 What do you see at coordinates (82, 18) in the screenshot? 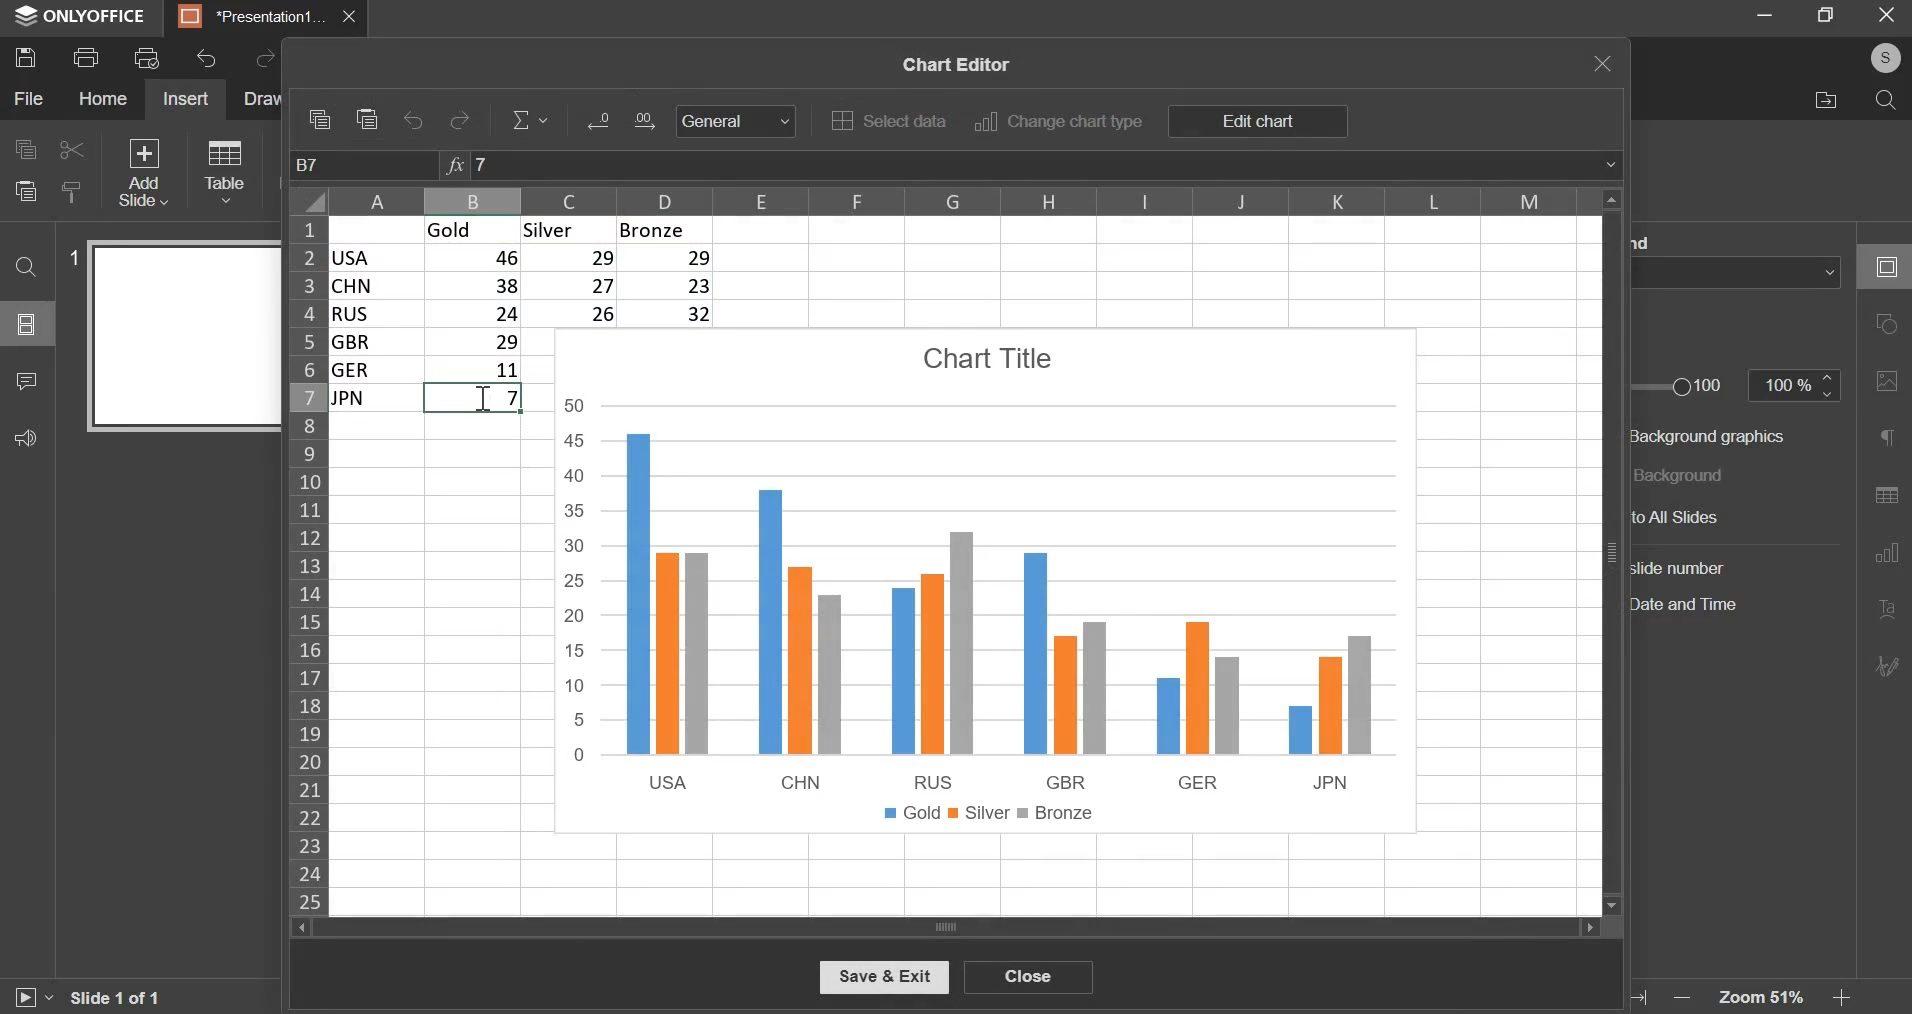
I see `window name` at bounding box center [82, 18].